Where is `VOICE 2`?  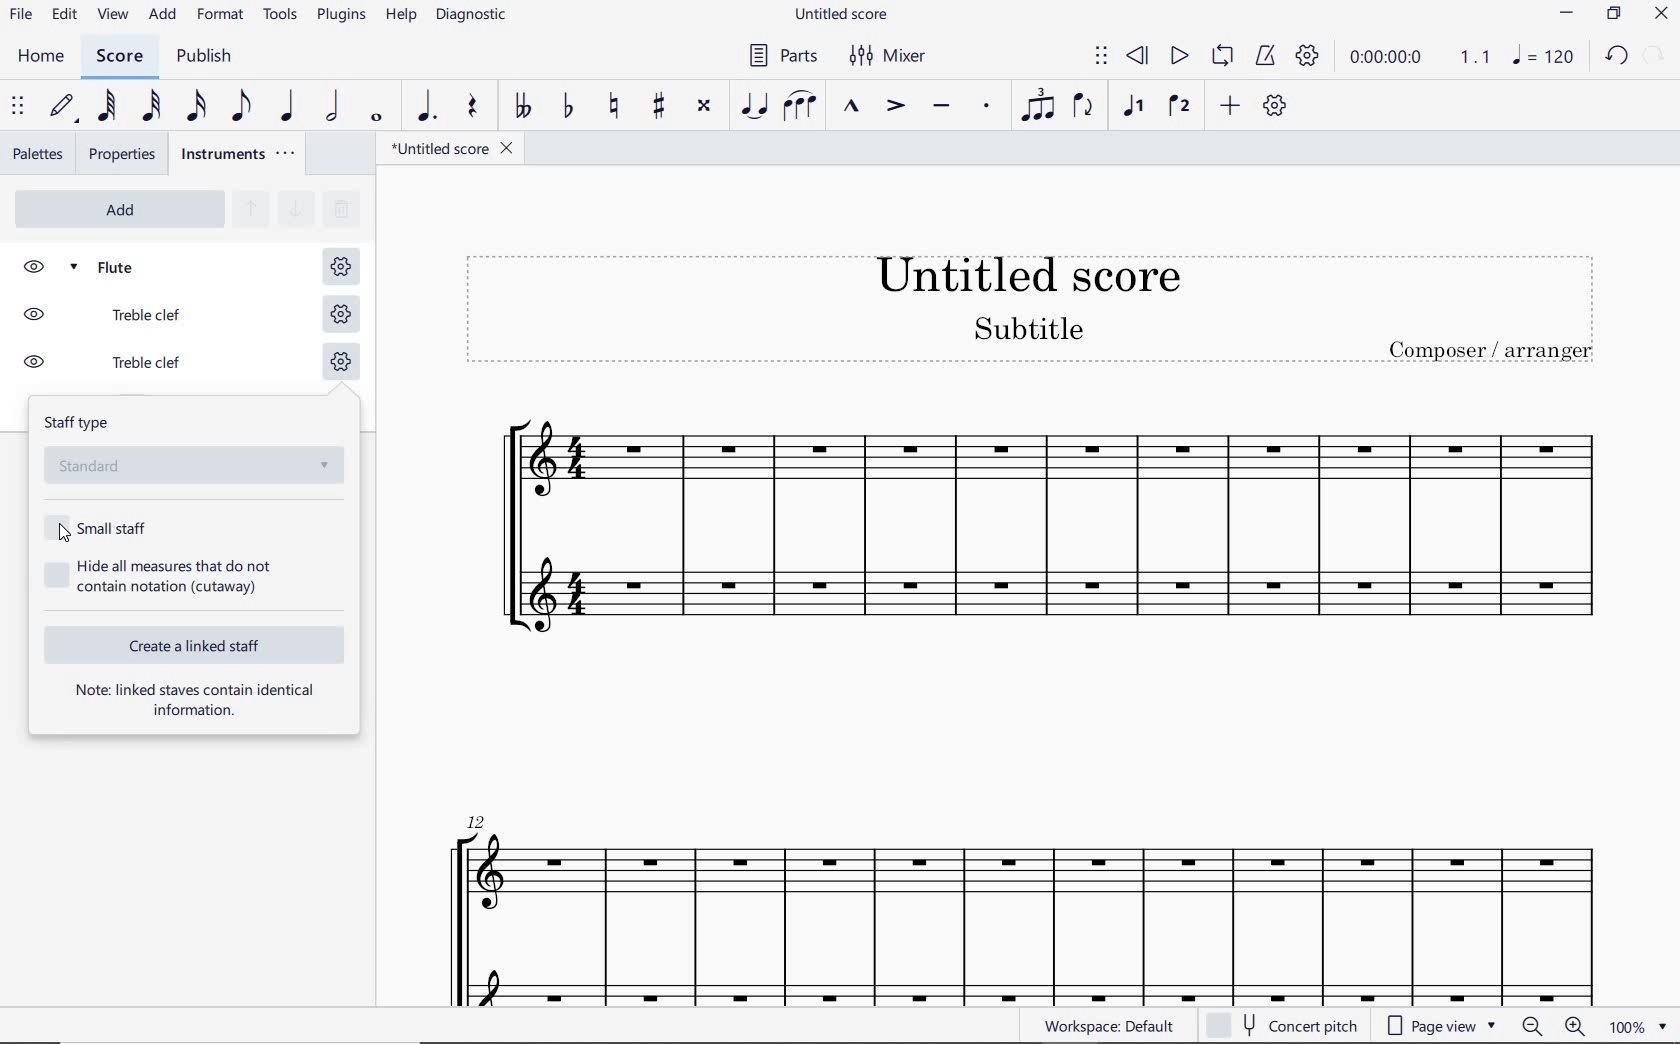
VOICE 2 is located at coordinates (1178, 107).